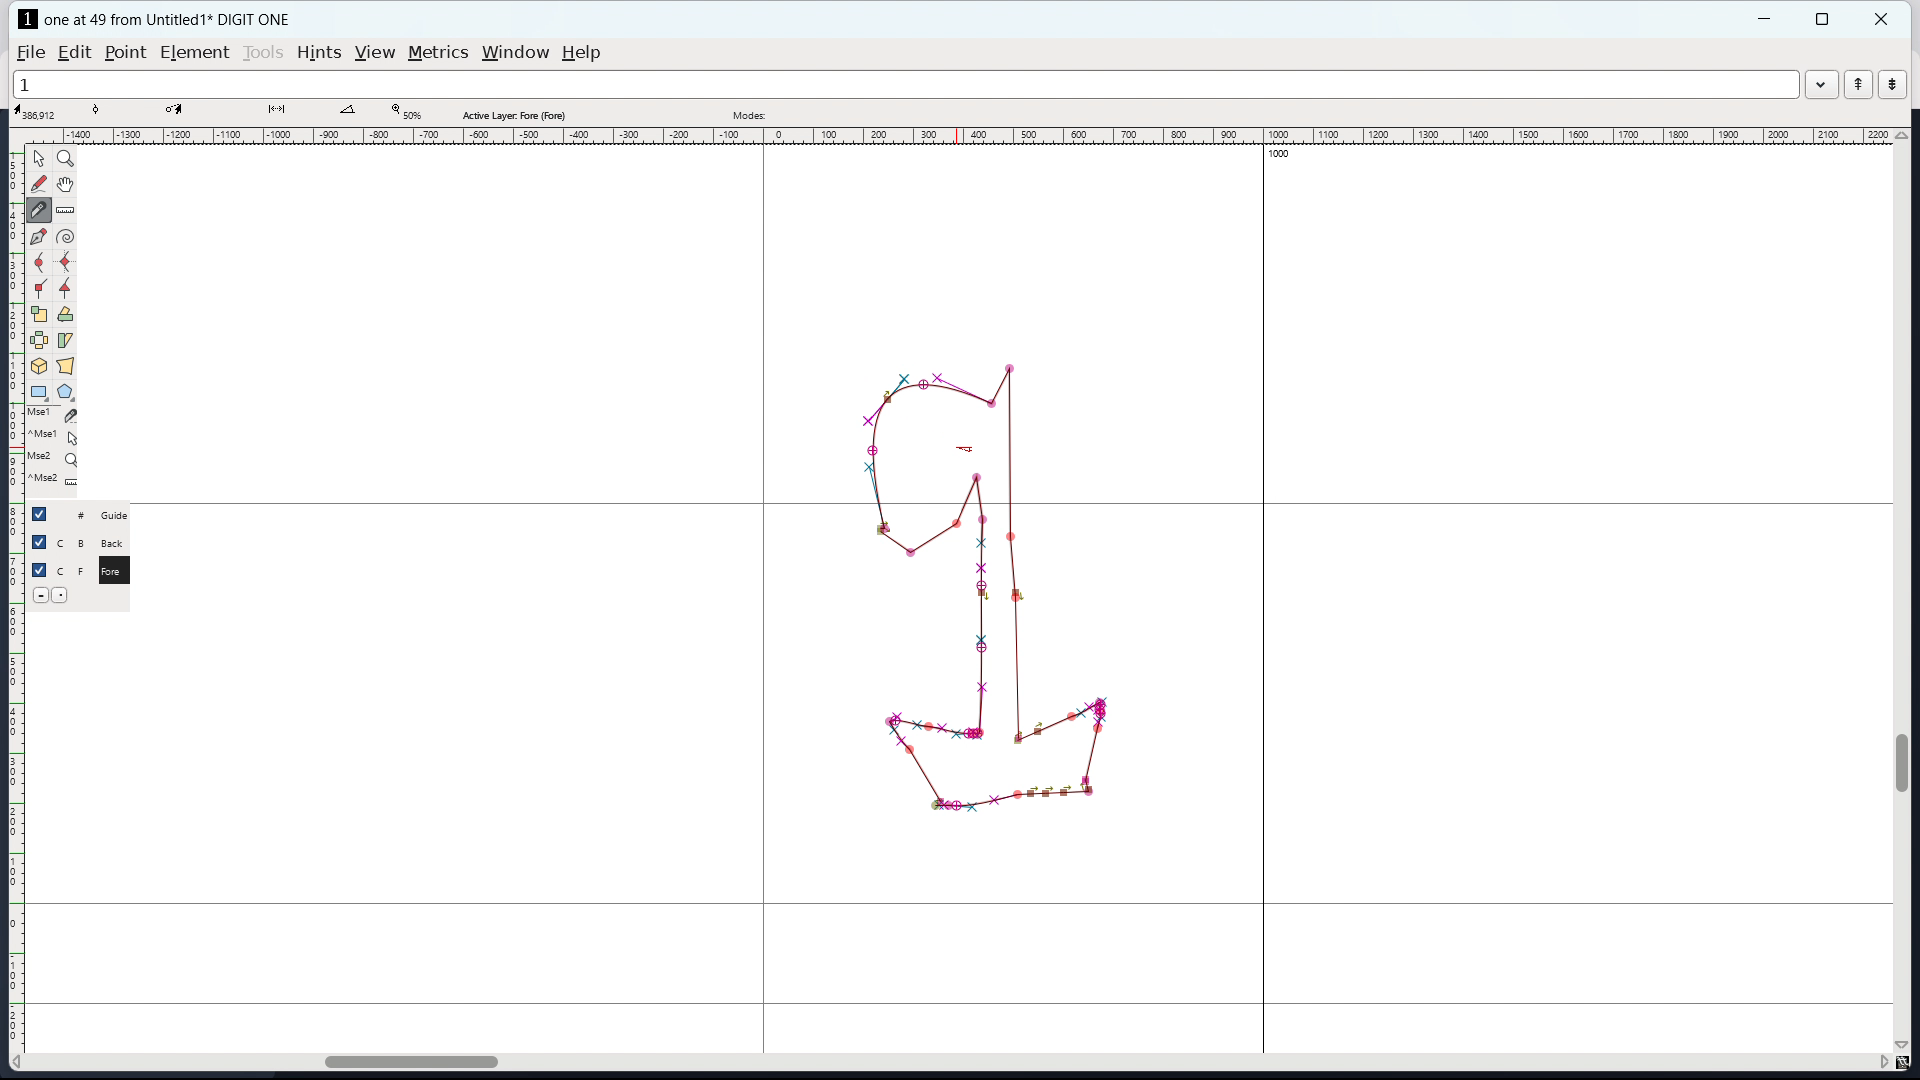 Image resolution: width=1920 pixels, height=1080 pixels. Describe the element at coordinates (66, 340) in the screenshot. I see `skew the selection` at that location.